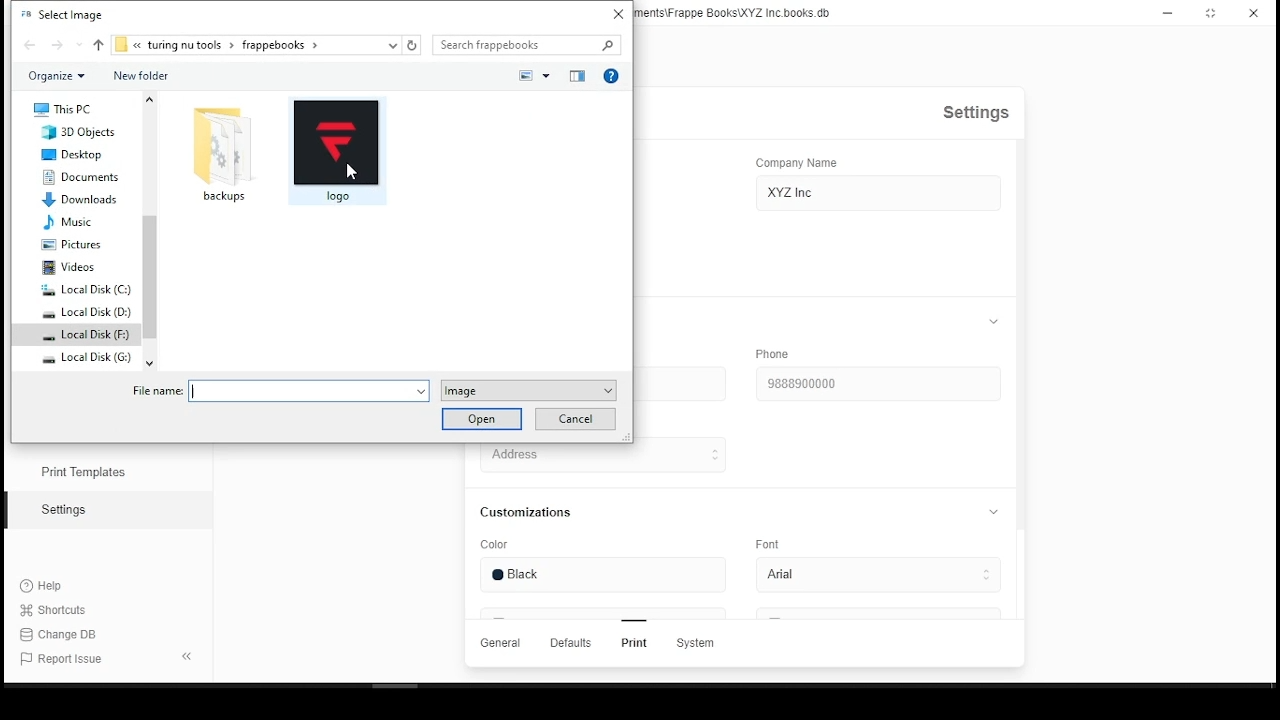  I want to click on file name, so click(276, 391).